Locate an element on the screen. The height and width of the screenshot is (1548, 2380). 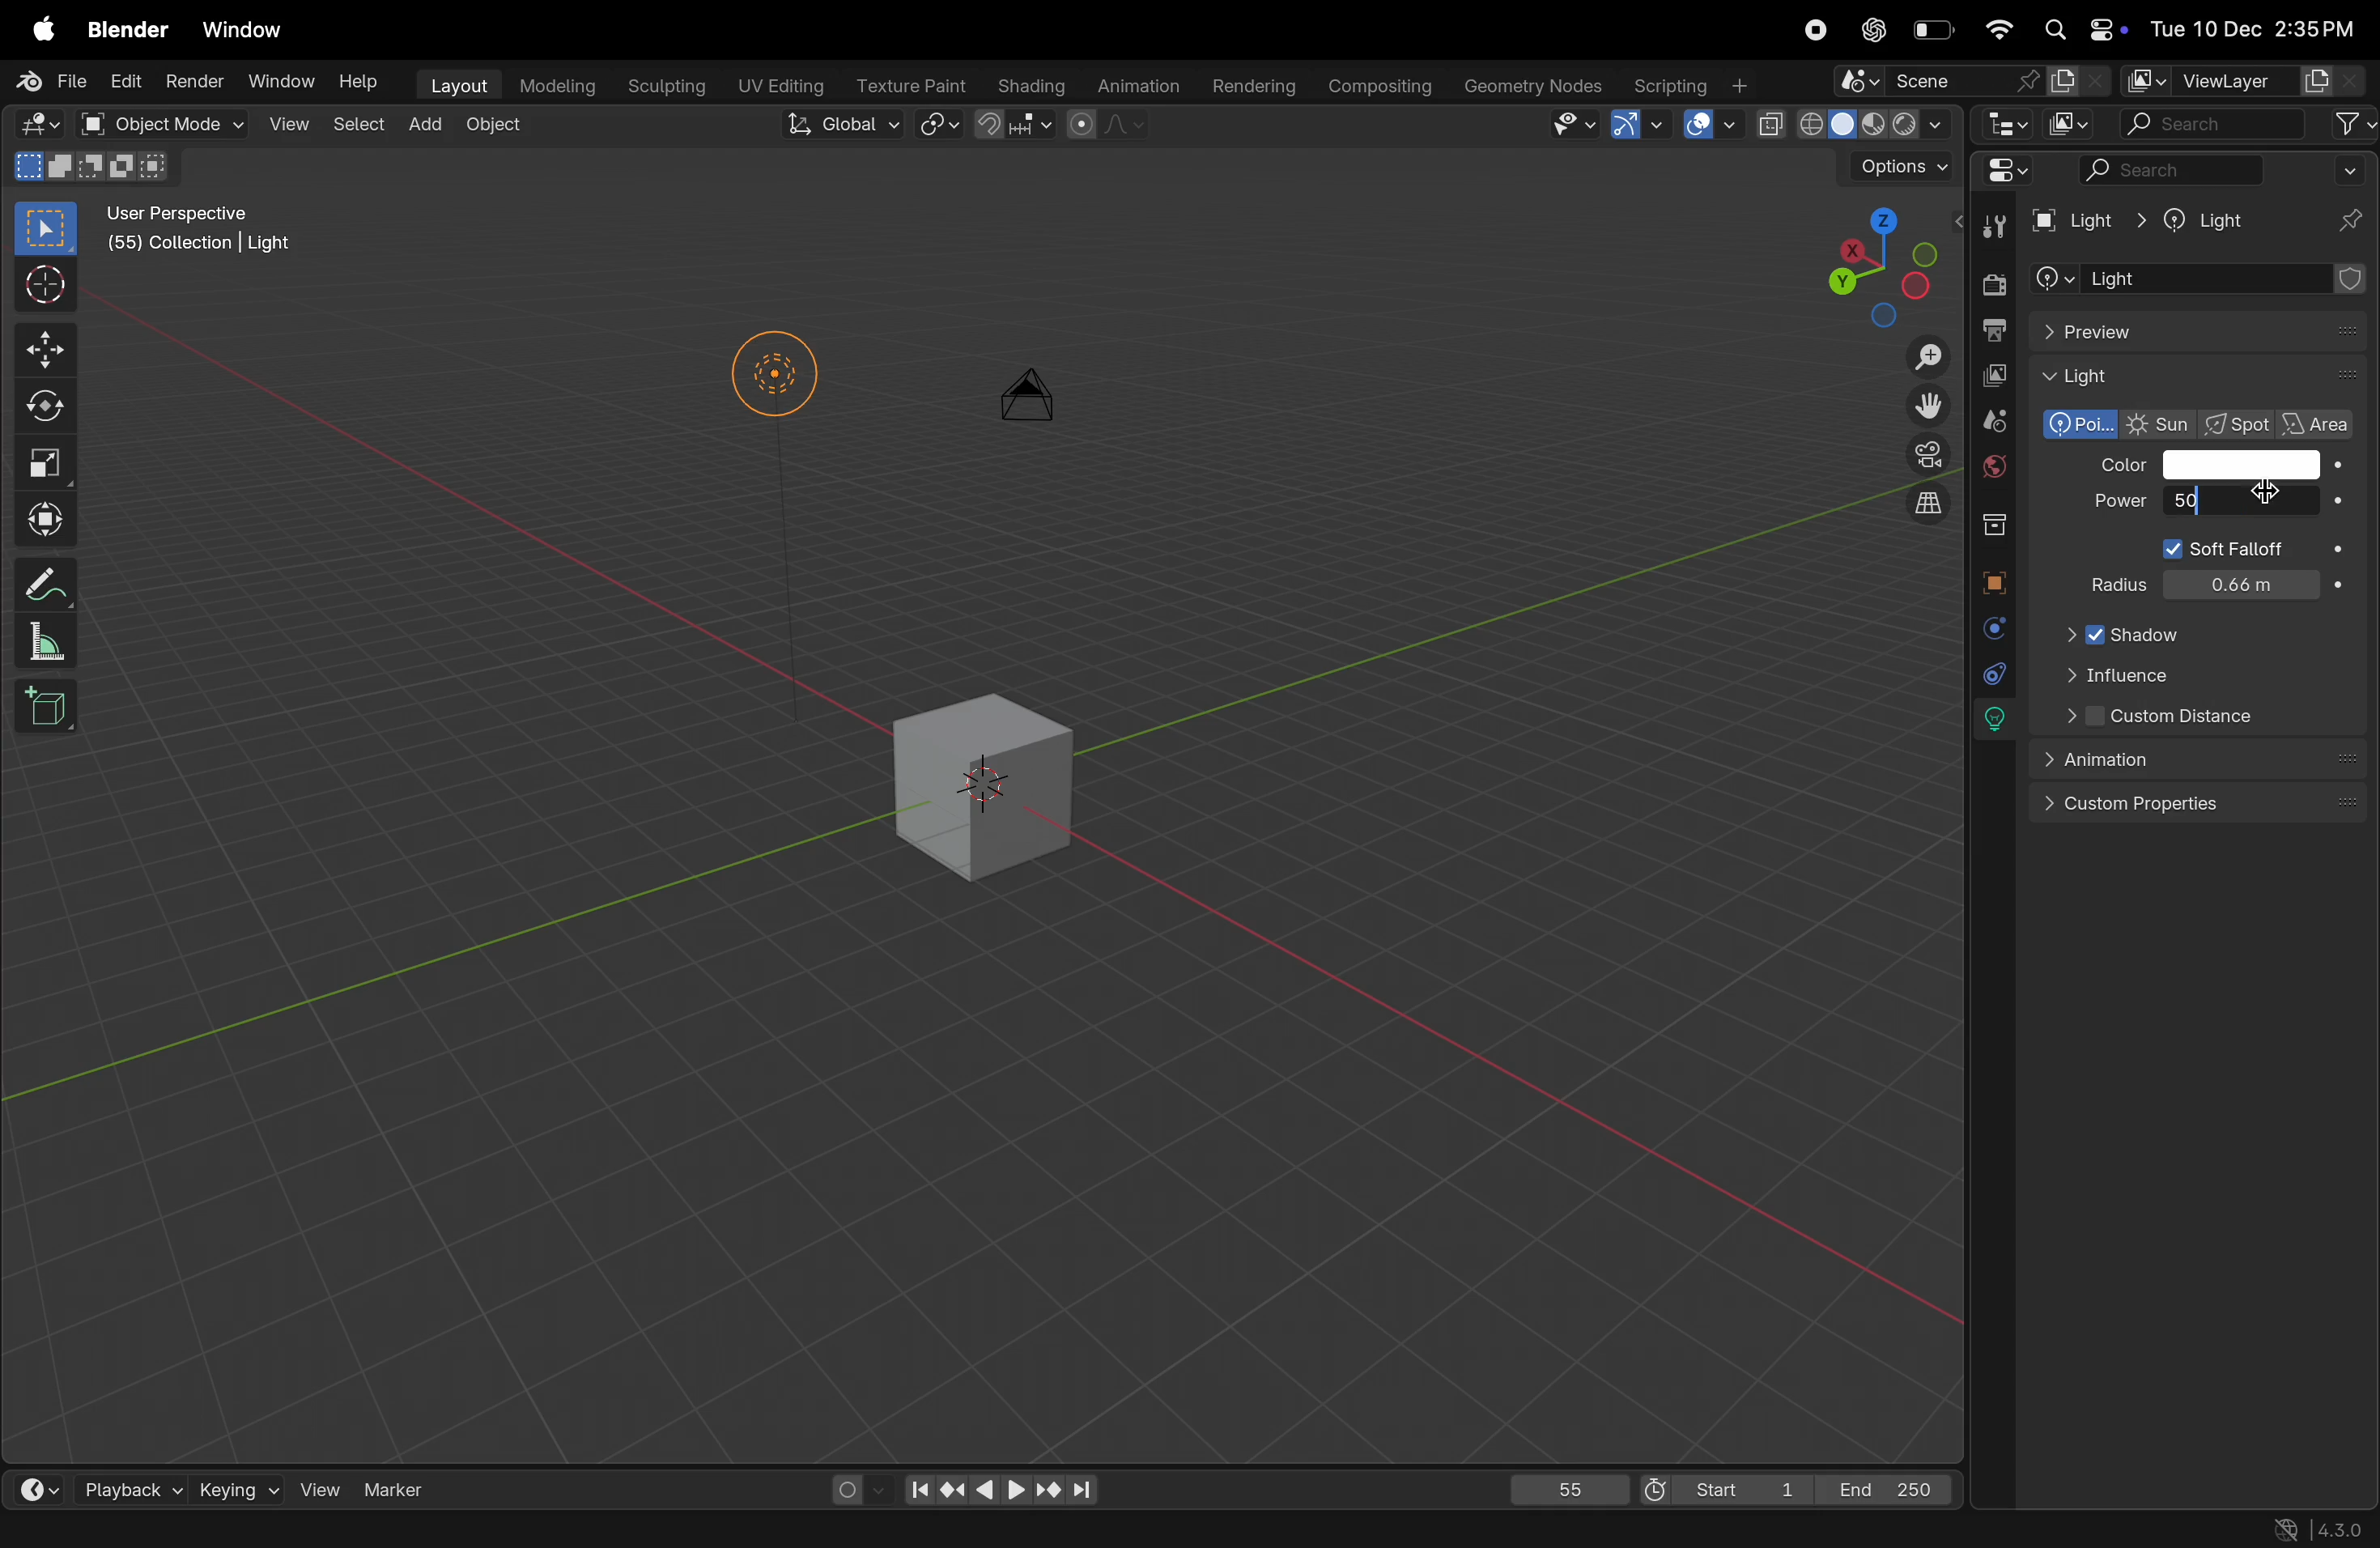
power is located at coordinates (2220, 569).